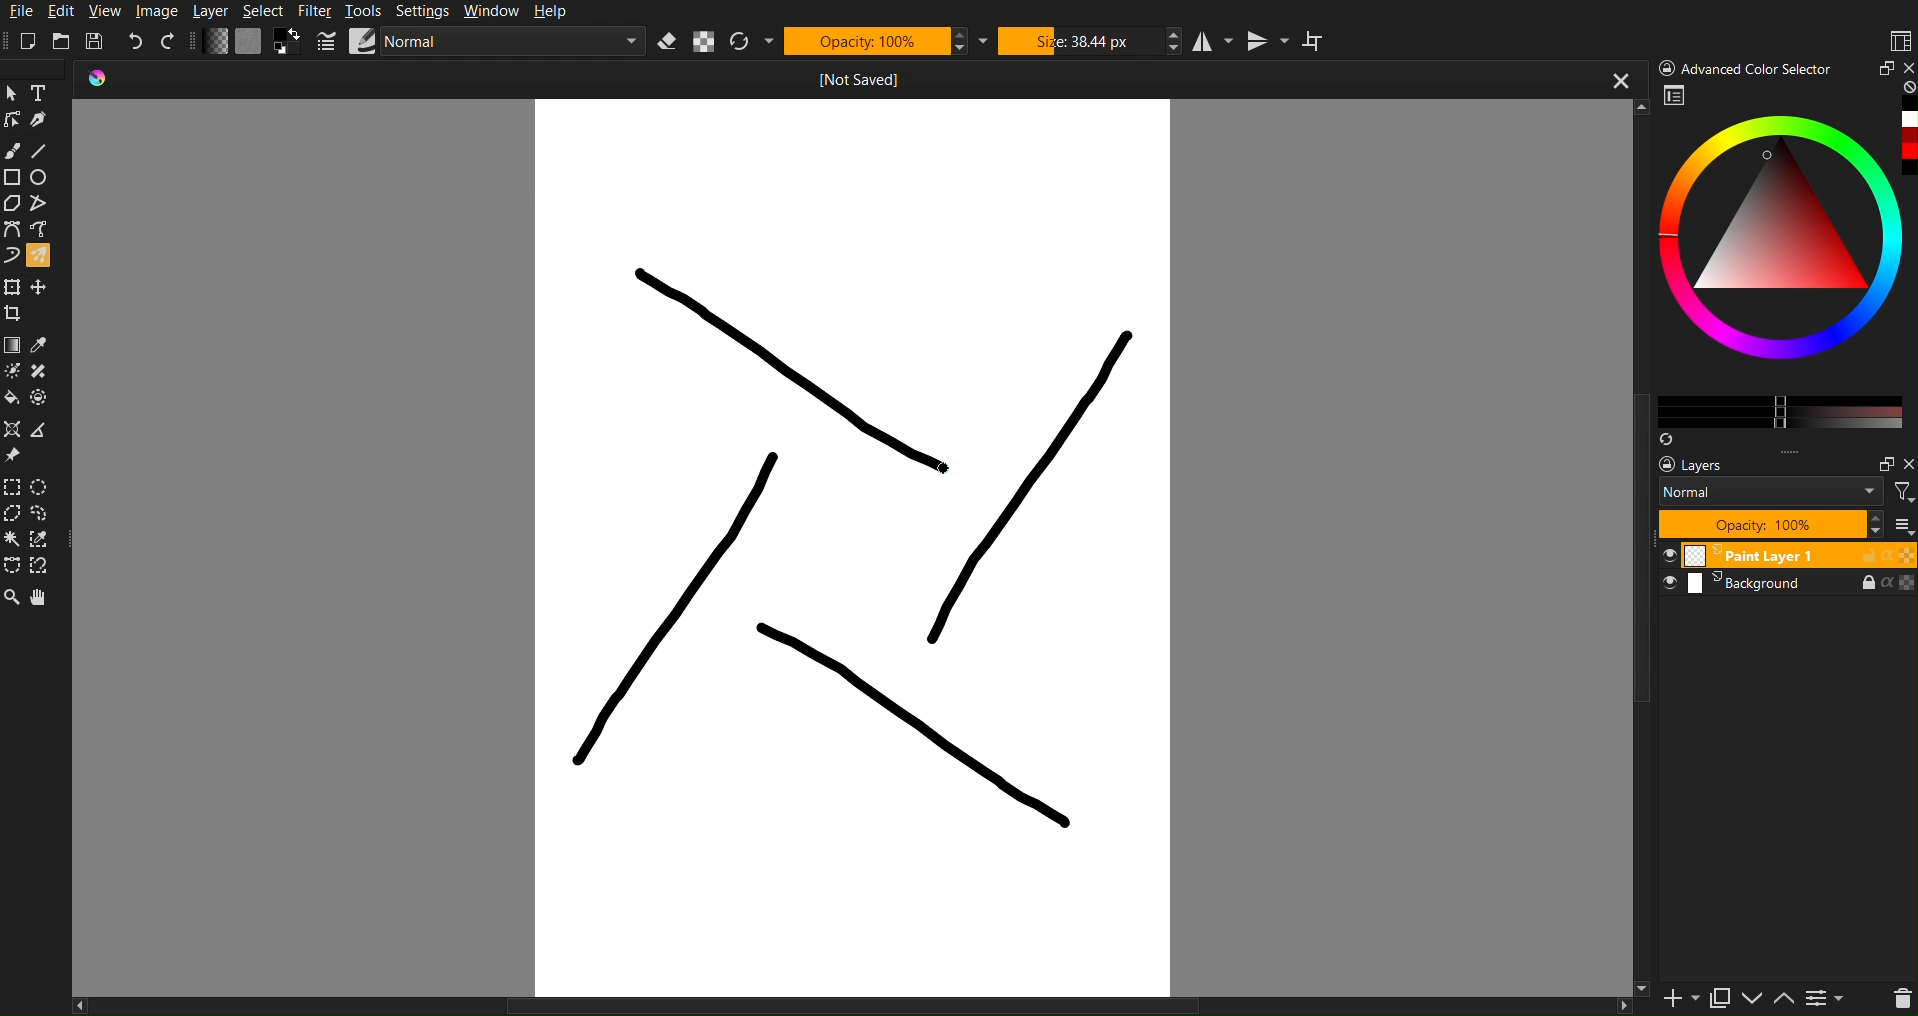 This screenshot has width=1918, height=1016. I want to click on FIle, so click(19, 11).